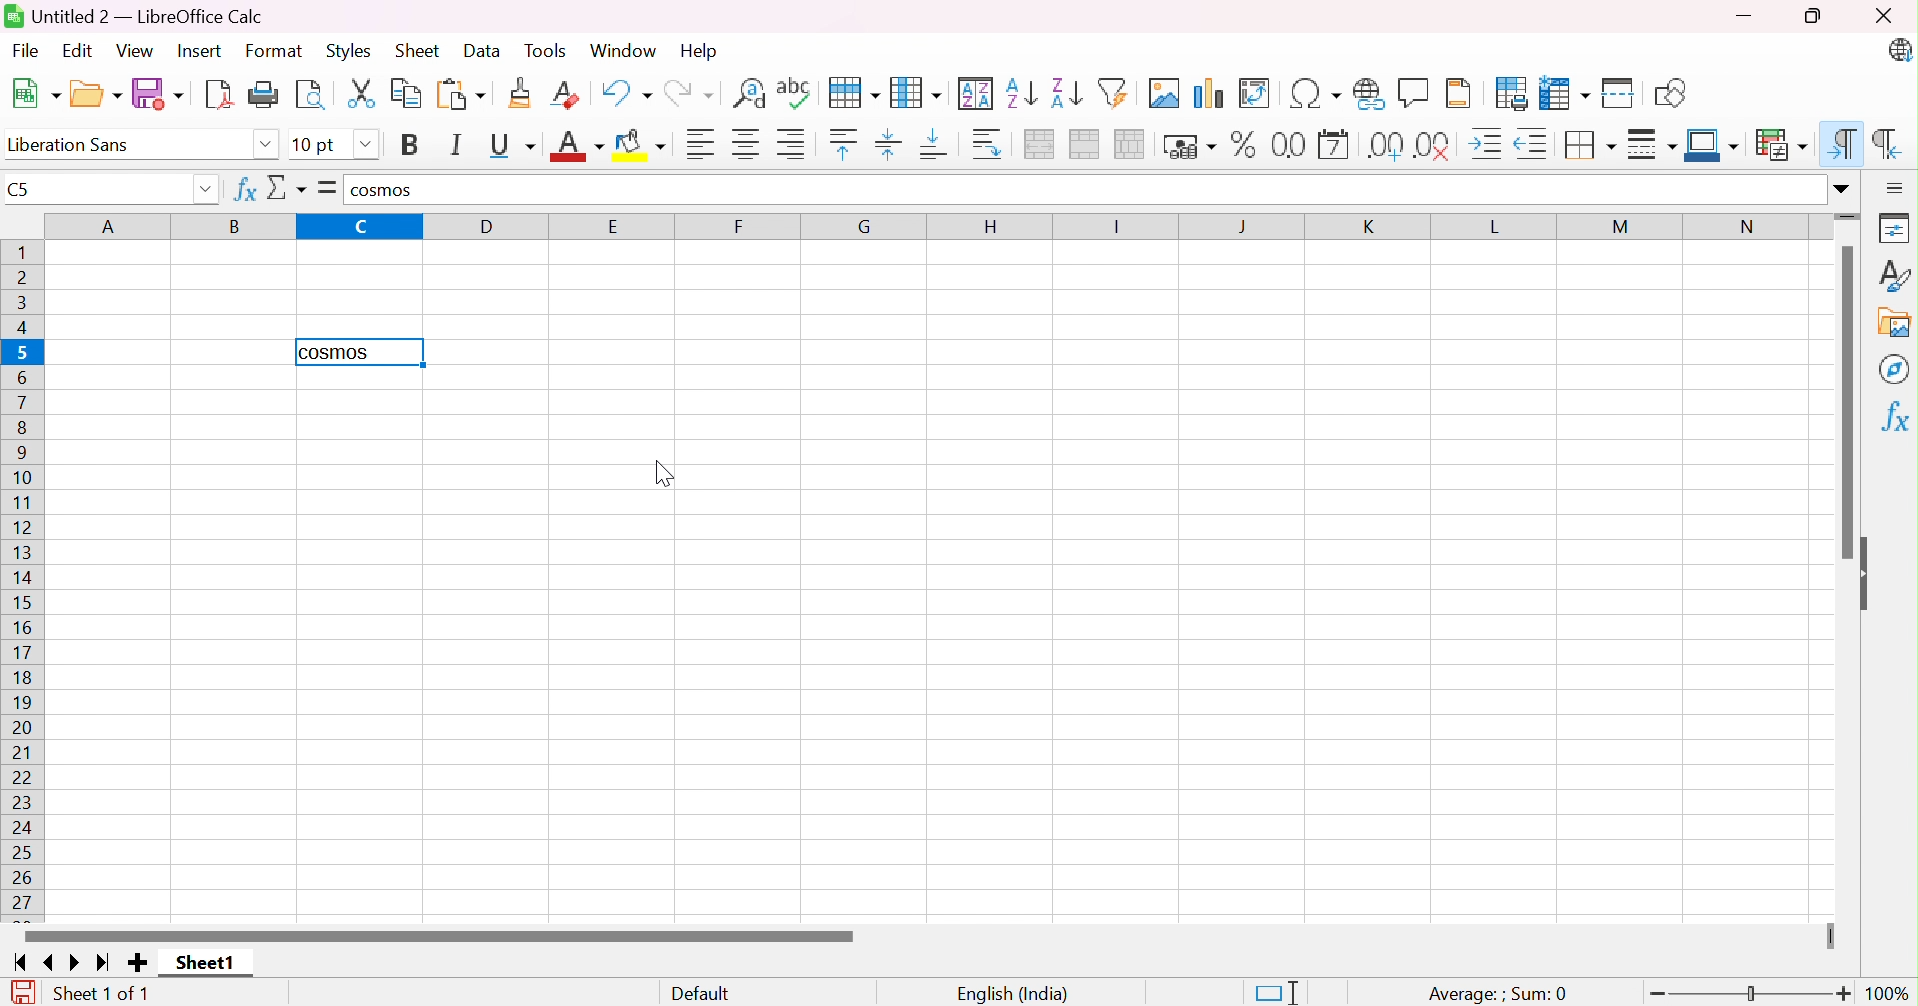 The height and width of the screenshot is (1006, 1918). What do you see at coordinates (1752, 992) in the screenshot?
I see `Slider` at bounding box center [1752, 992].